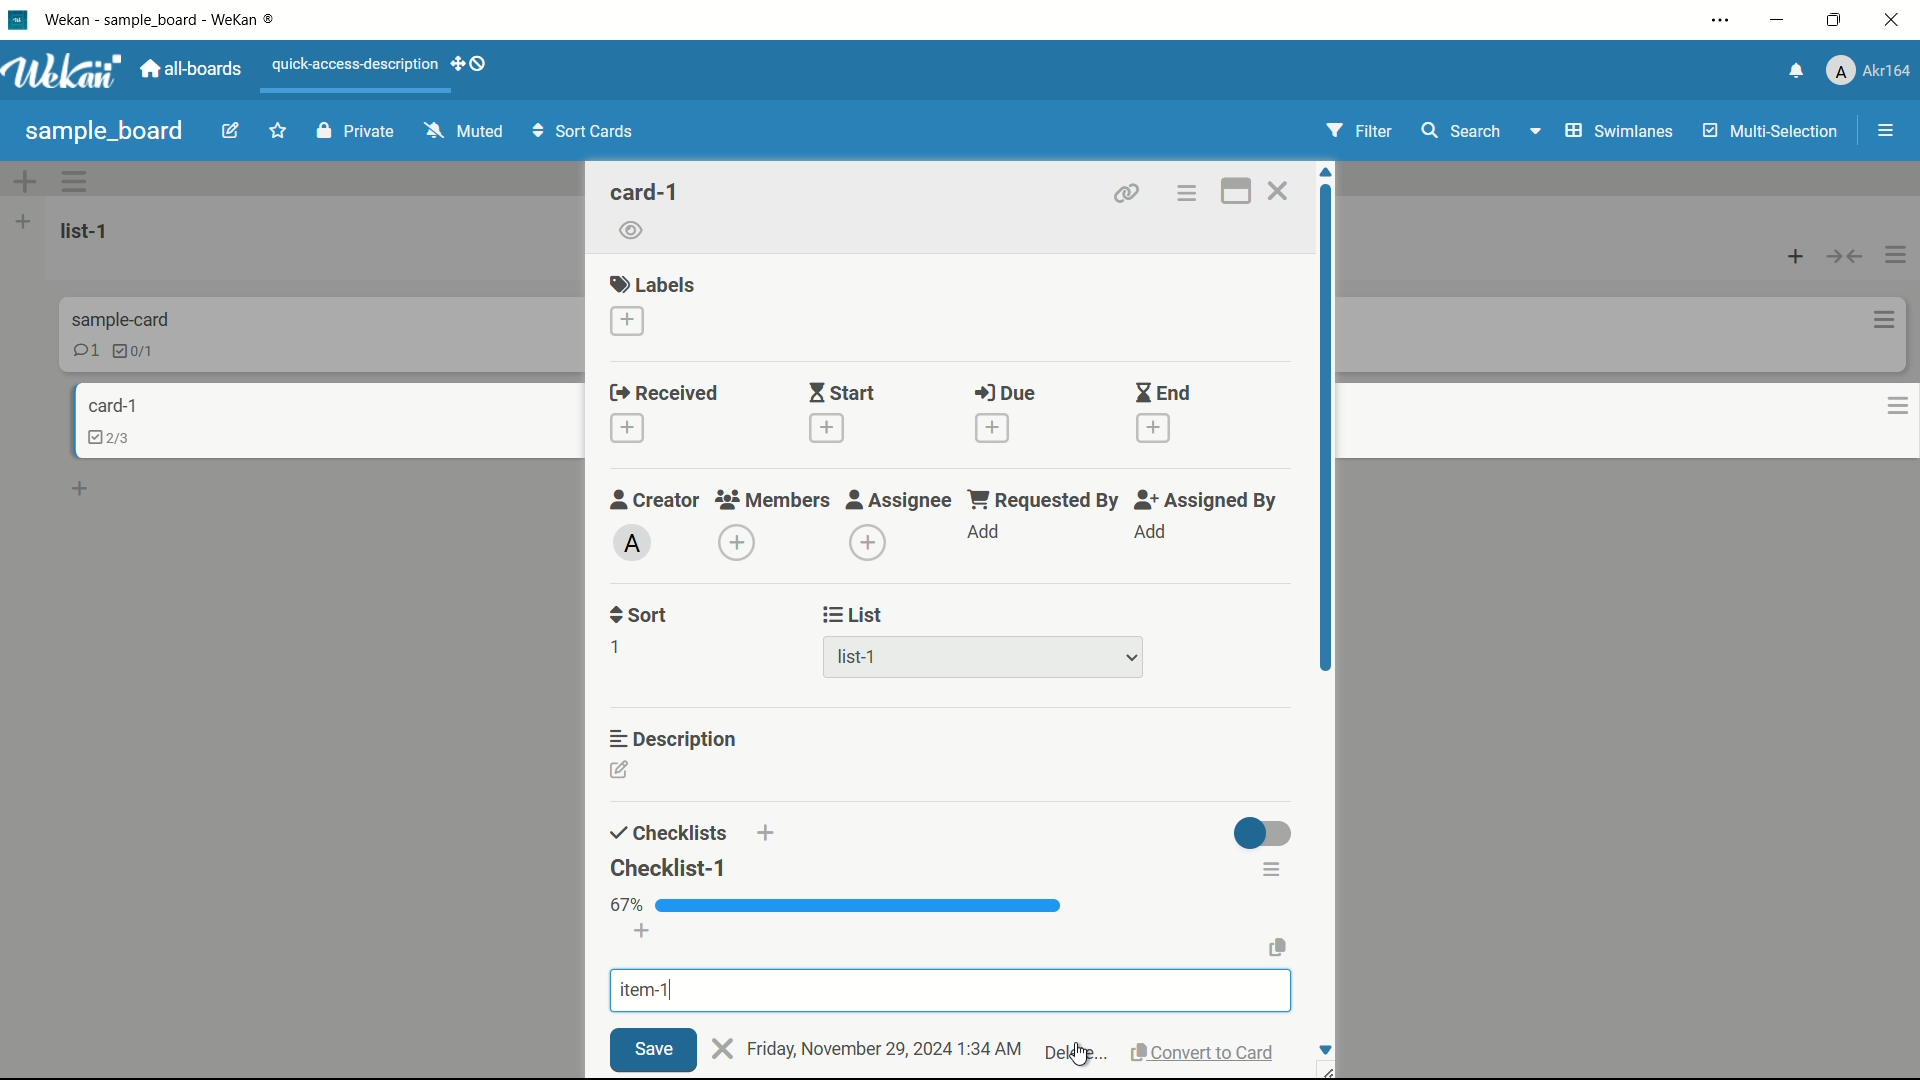 The width and height of the screenshot is (1920, 1080). What do you see at coordinates (862, 658) in the screenshot?
I see `list-1` at bounding box center [862, 658].